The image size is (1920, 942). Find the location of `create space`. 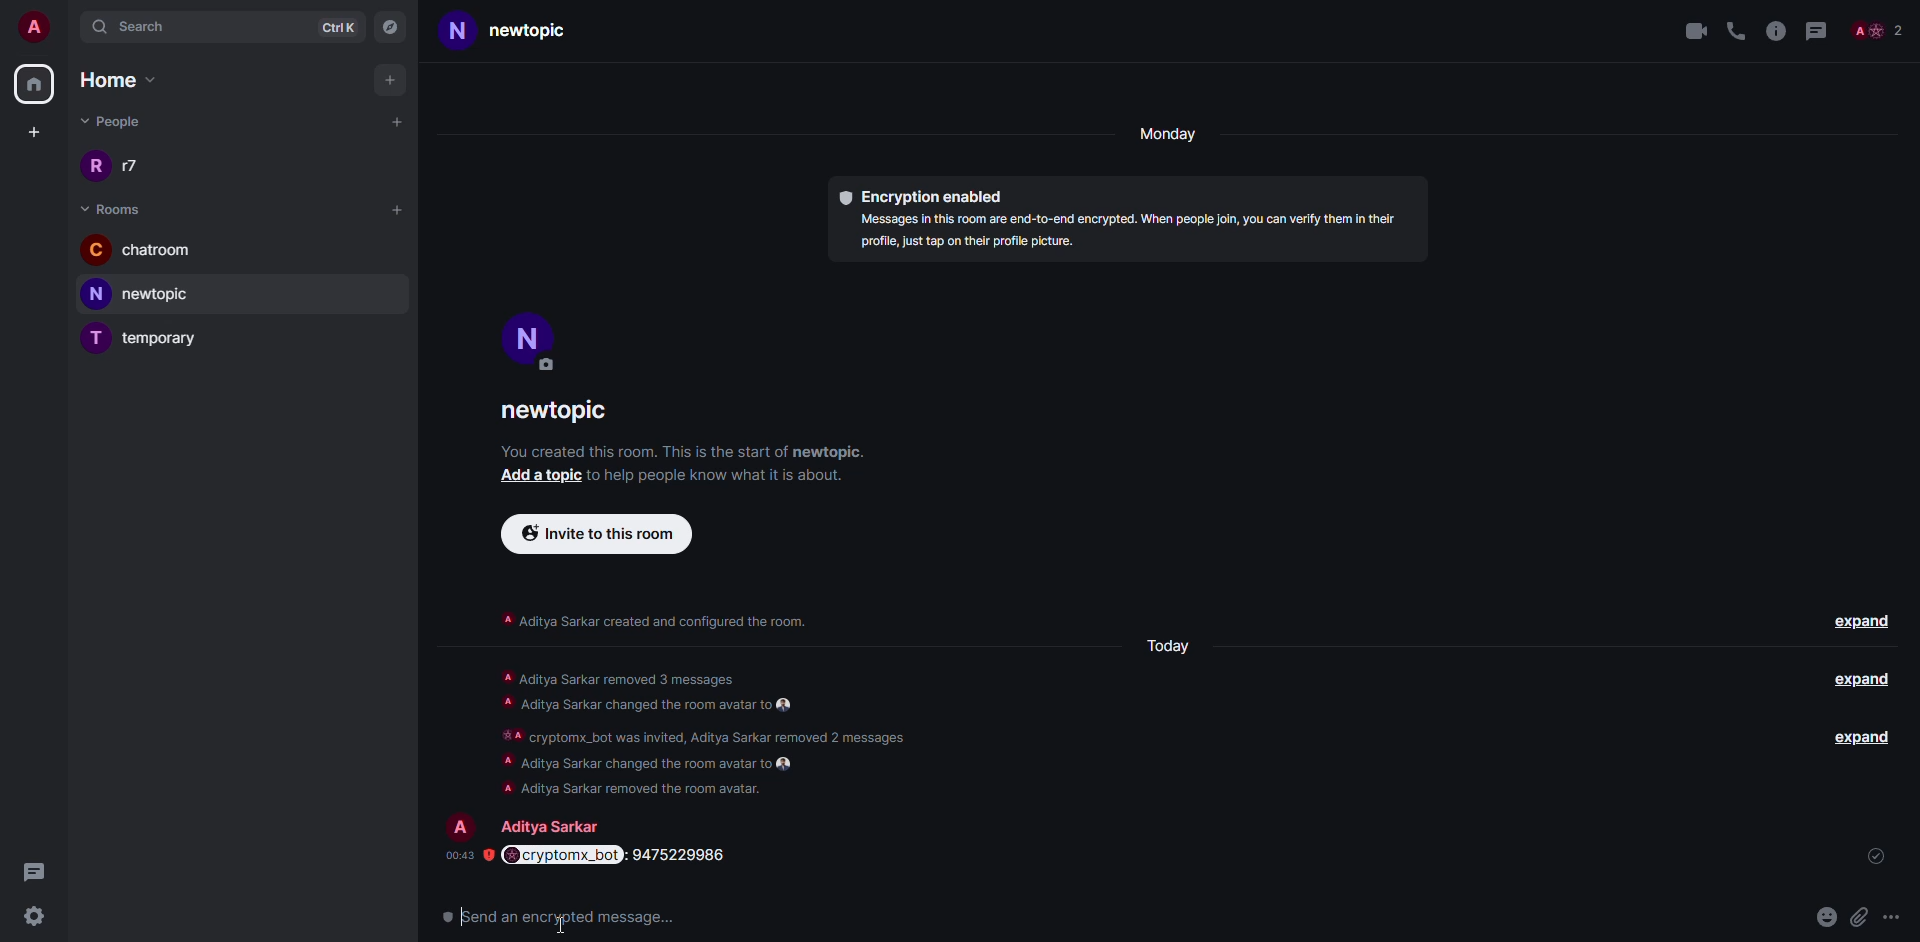

create space is located at coordinates (30, 132).